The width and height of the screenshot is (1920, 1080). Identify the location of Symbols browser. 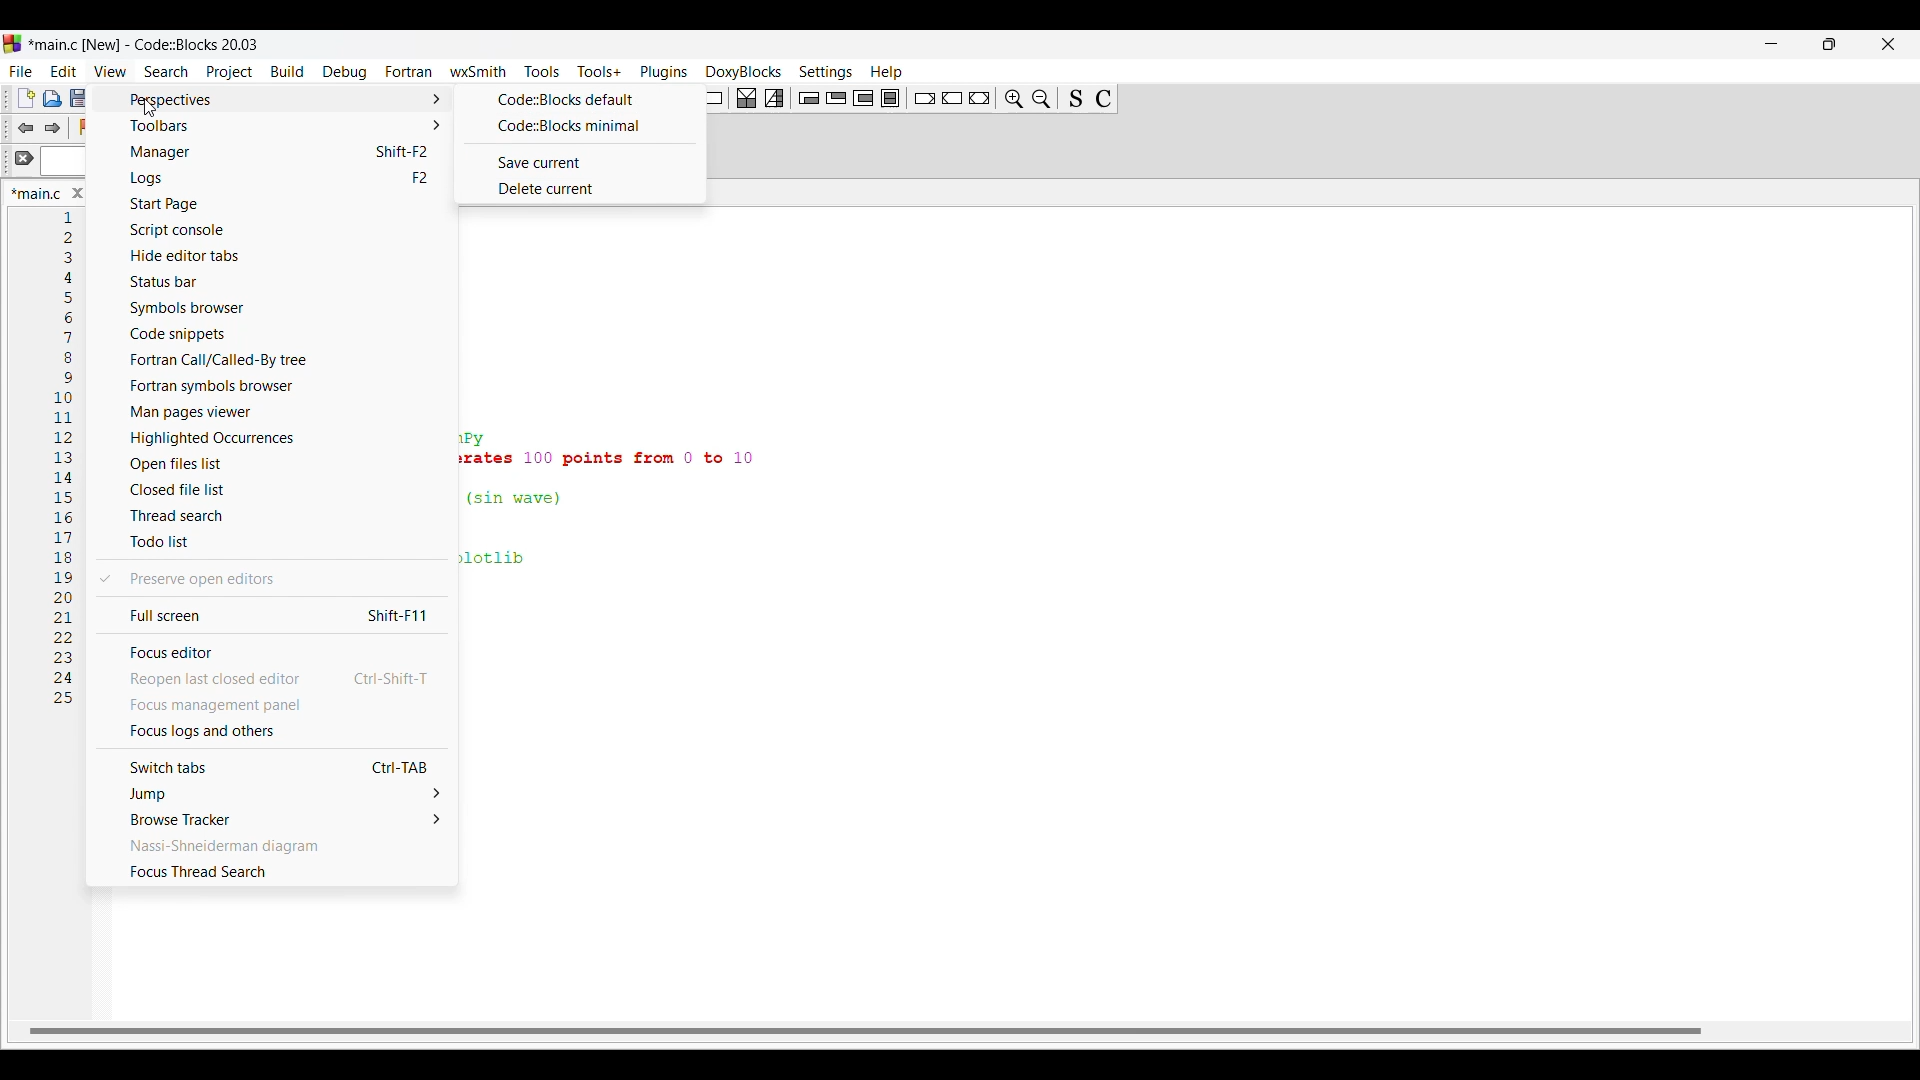
(277, 308).